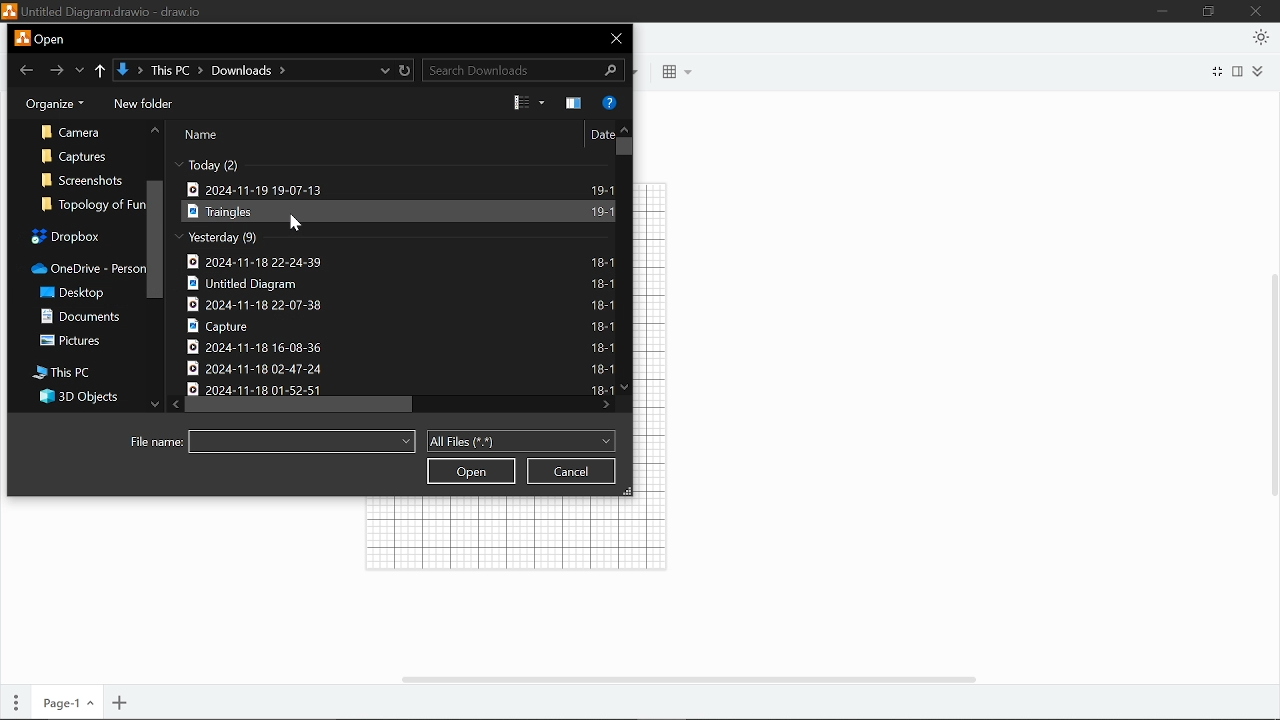 The image size is (1280, 720). I want to click on Maximize, so click(1206, 11).